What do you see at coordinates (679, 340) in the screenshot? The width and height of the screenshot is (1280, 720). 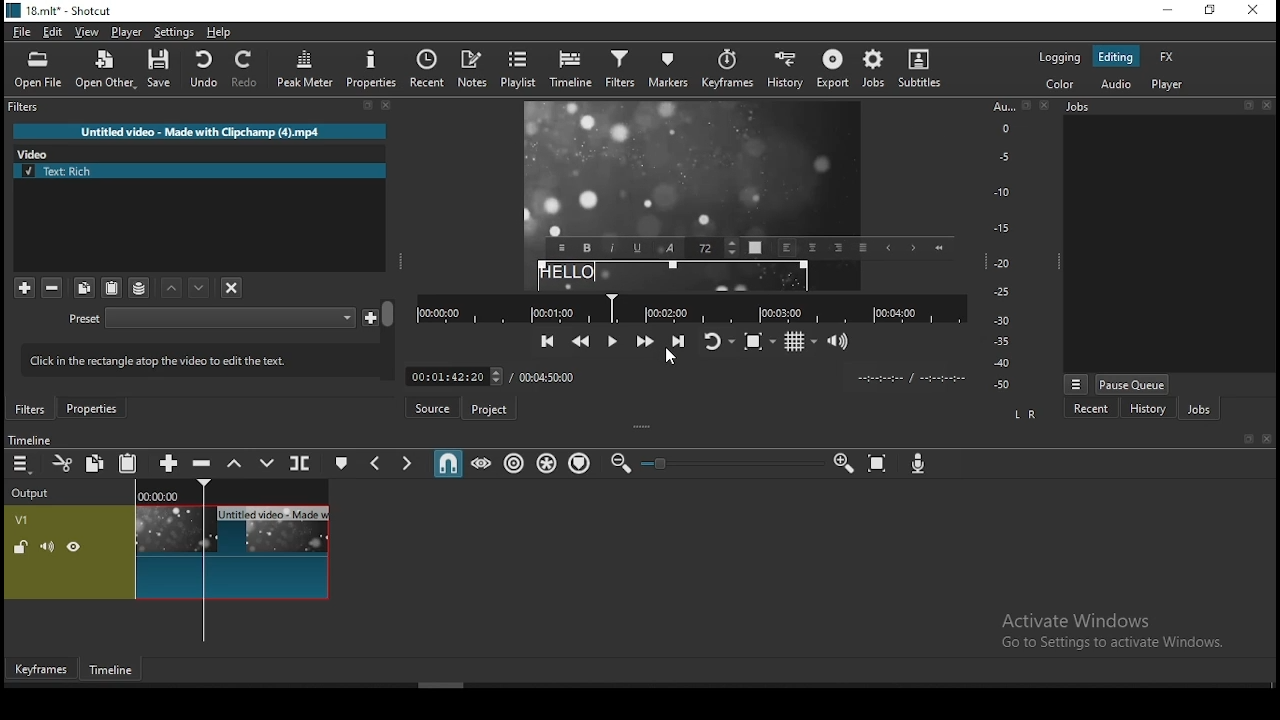 I see `skip to the next point` at bounding box center [679, 340].